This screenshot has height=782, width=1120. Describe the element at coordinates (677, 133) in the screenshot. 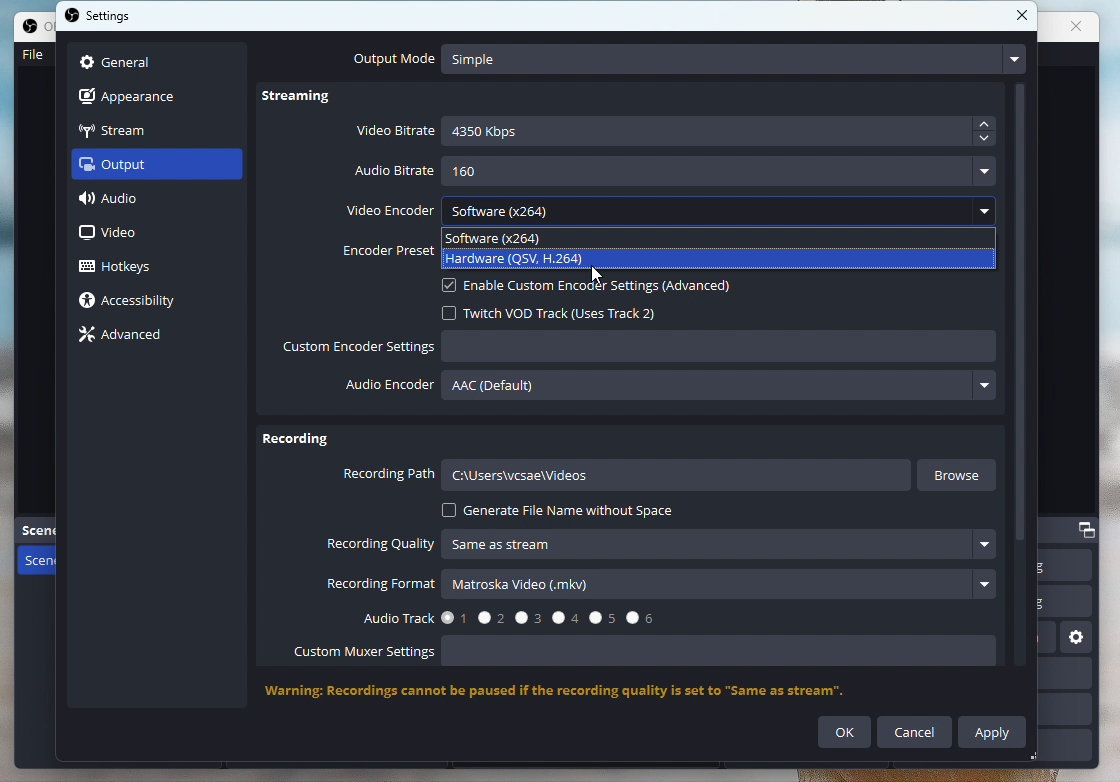

I see `Video Bitrate` at that location.